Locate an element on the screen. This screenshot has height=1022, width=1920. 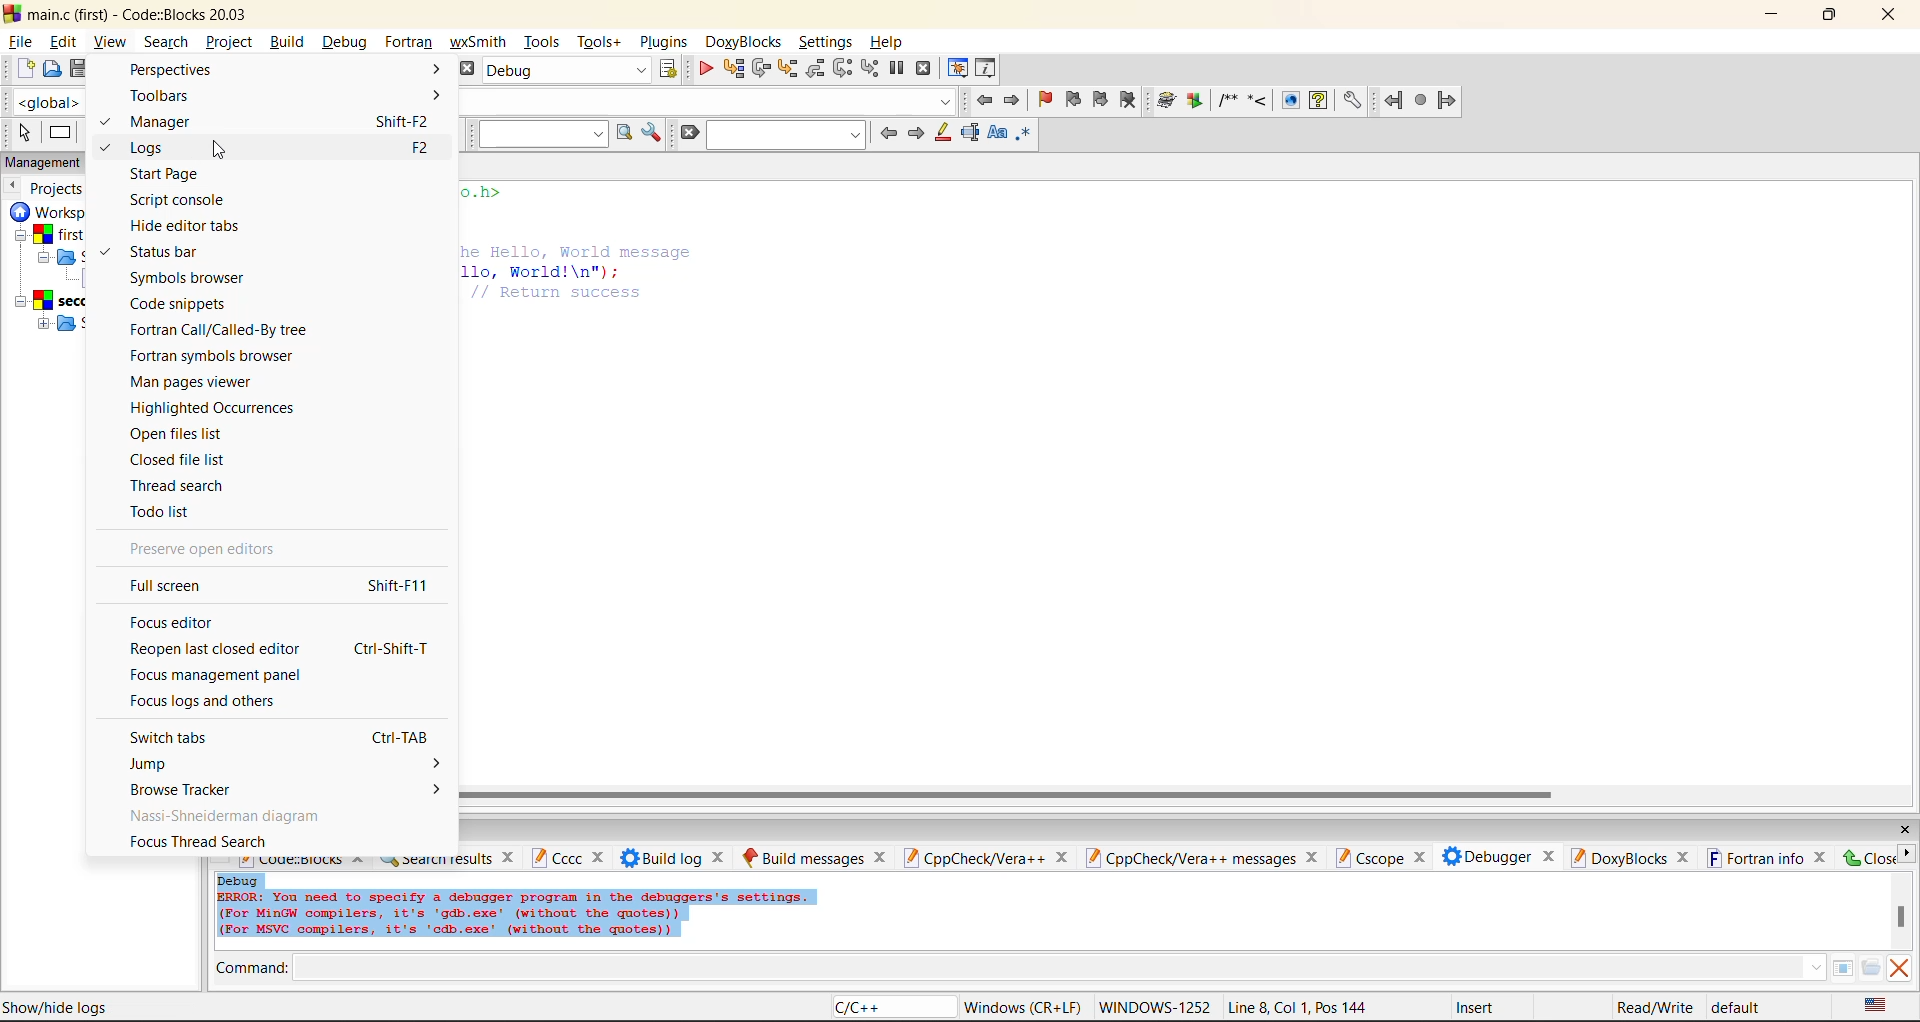
clear bookmarks is located at coordinates (1133, 101).